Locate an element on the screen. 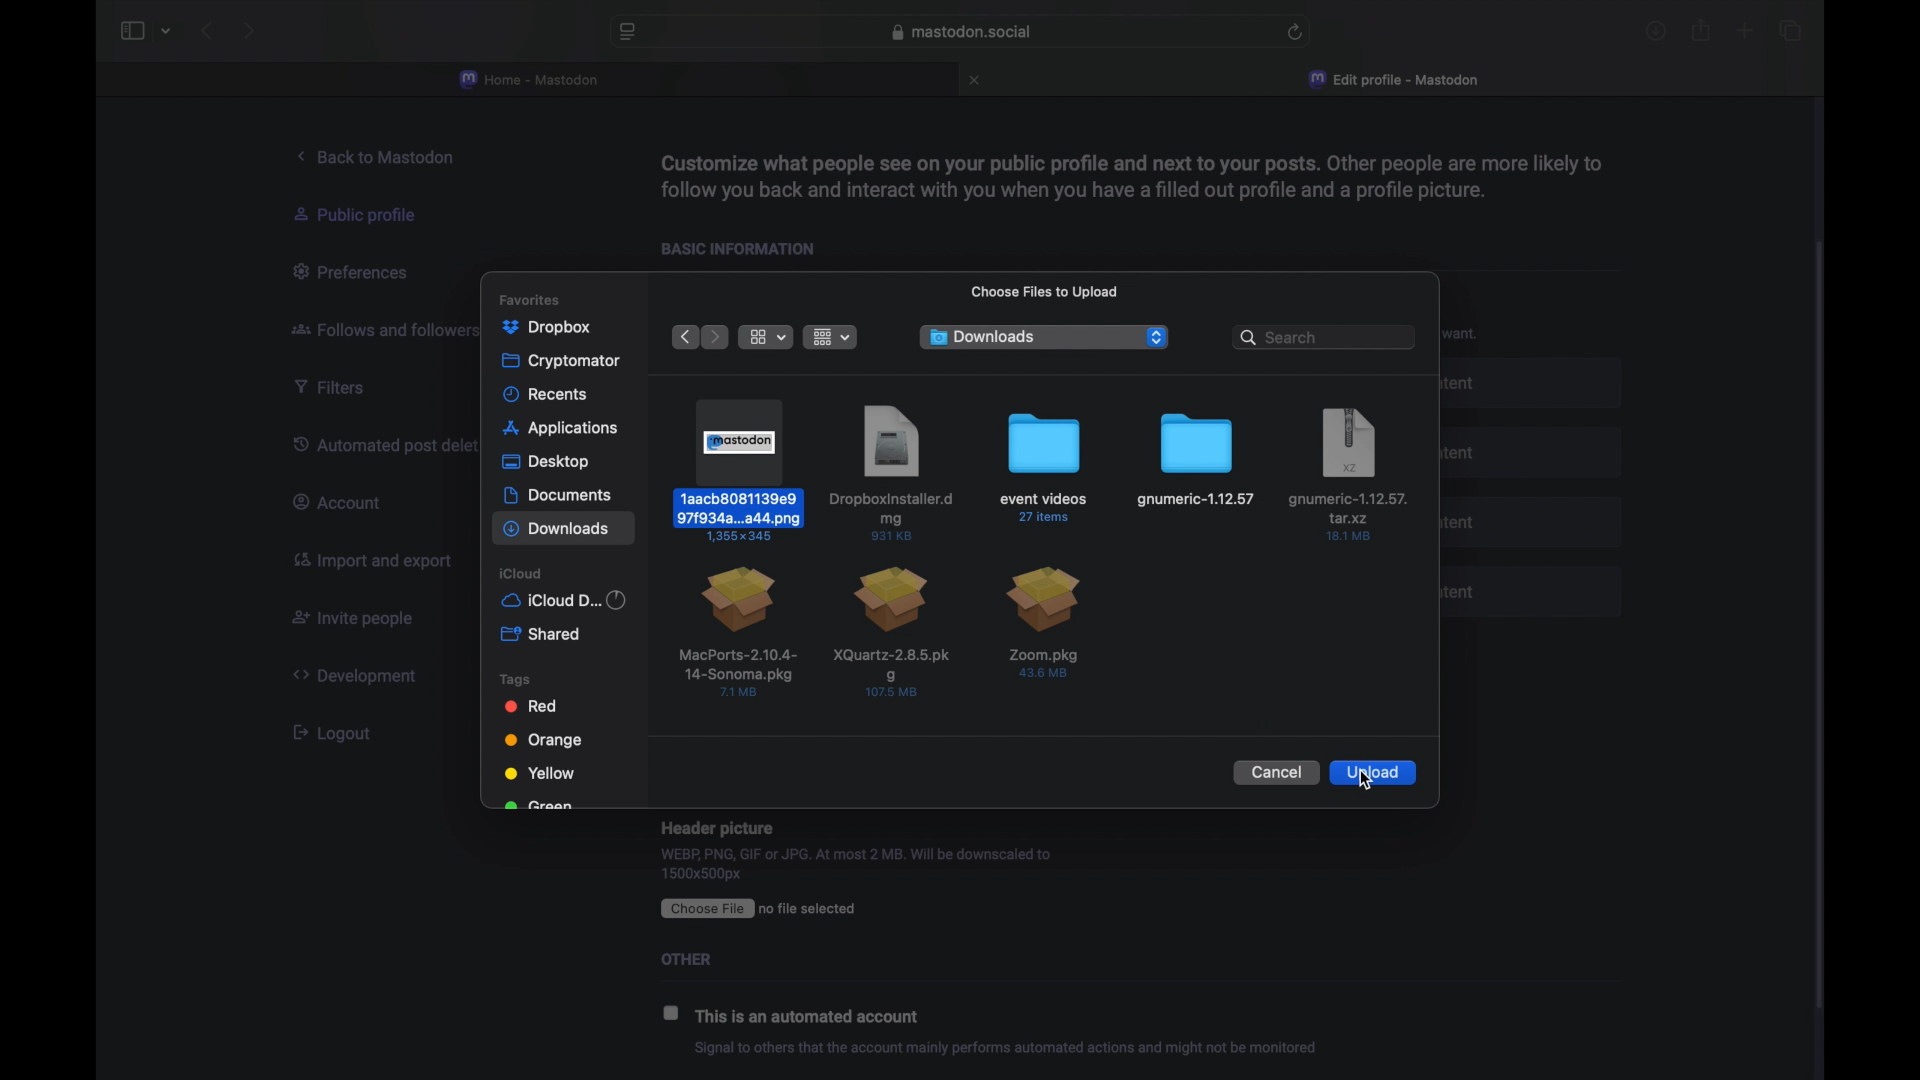 The width and height of the screenshot is (1920, 1080). new tab is located at coordinates (1744, 33).